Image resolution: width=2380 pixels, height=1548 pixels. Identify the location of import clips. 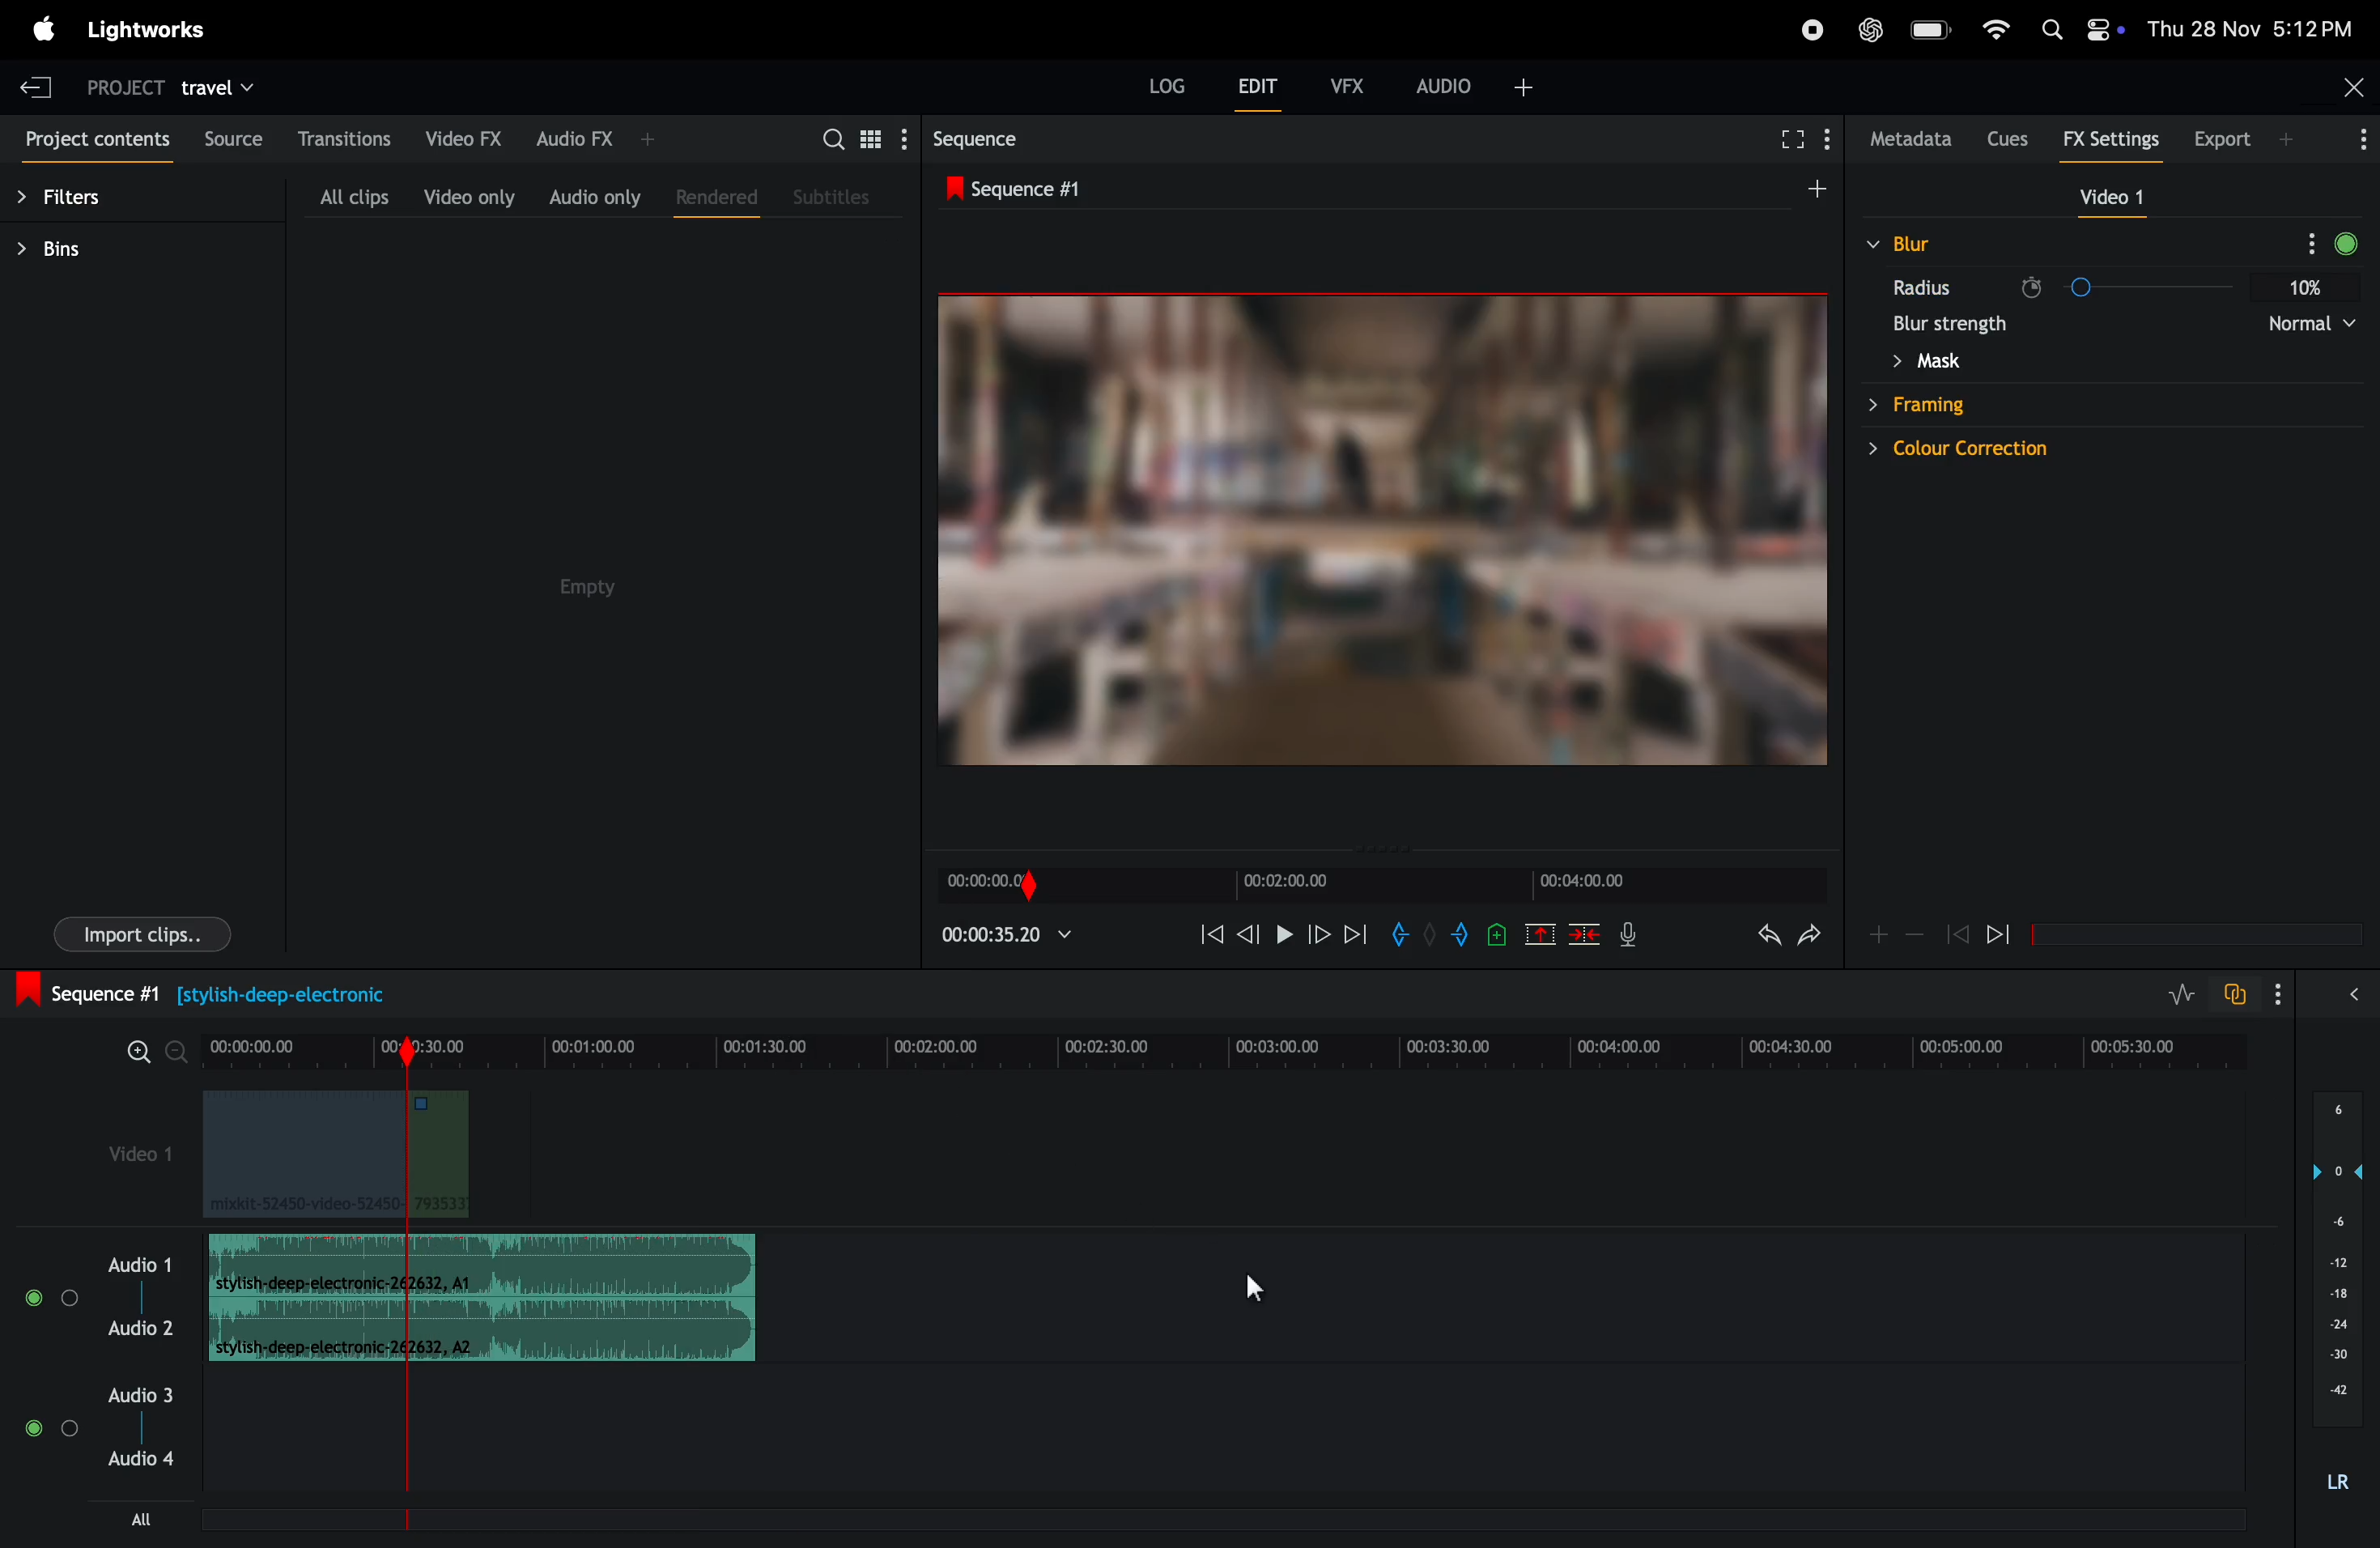
(142, 933).